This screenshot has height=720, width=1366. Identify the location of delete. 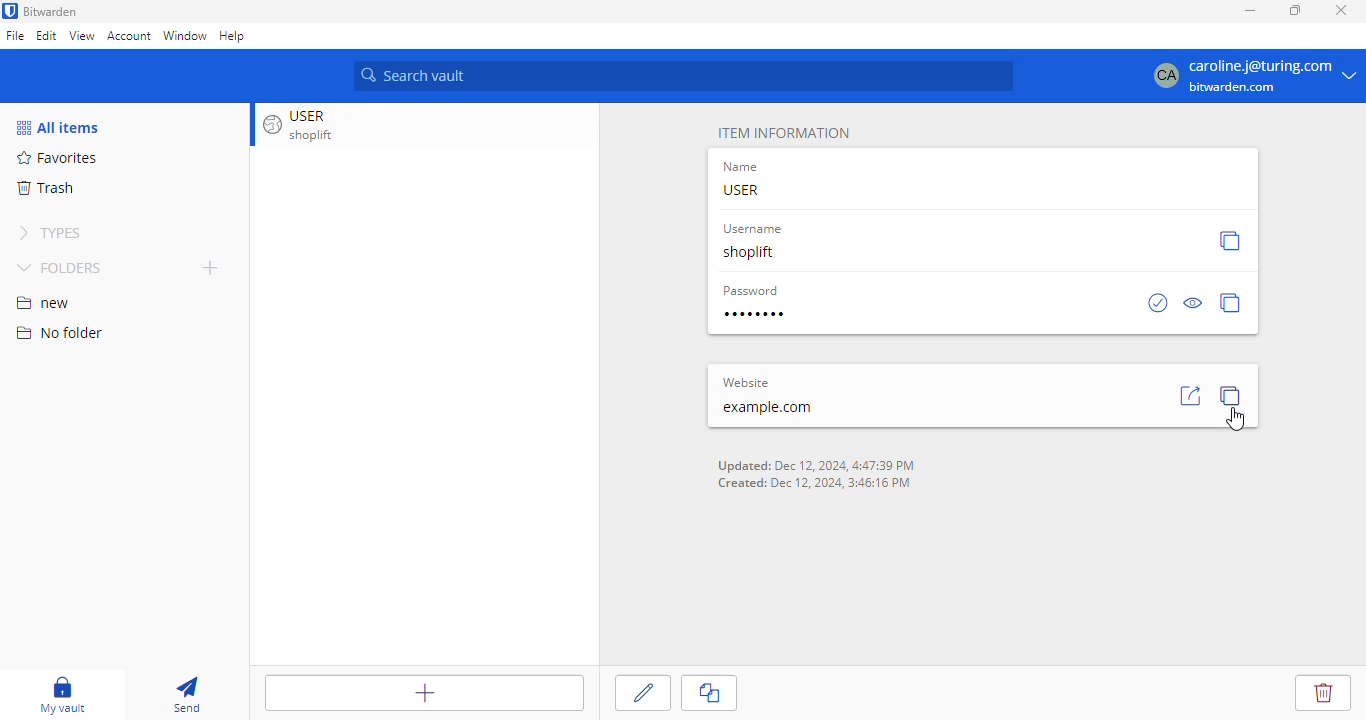
(1323, 691).